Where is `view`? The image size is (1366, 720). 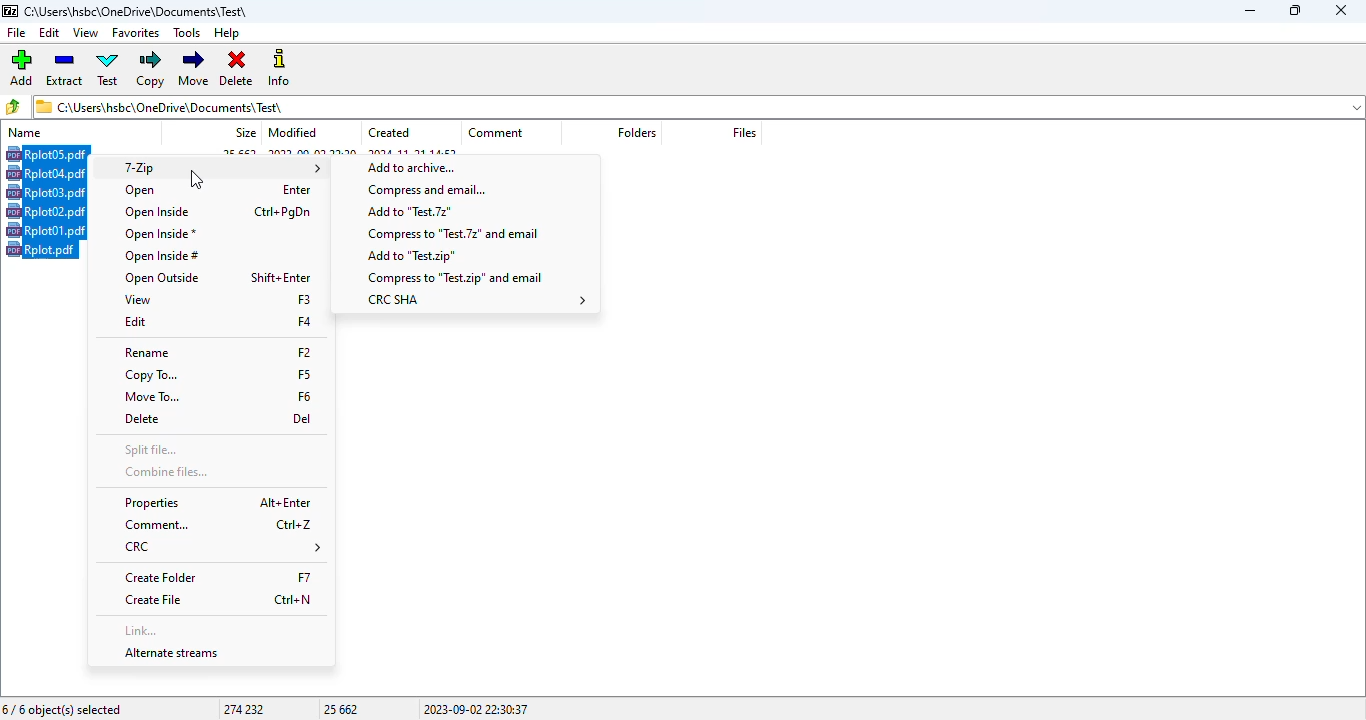 view is located at coordinates (218, 300).